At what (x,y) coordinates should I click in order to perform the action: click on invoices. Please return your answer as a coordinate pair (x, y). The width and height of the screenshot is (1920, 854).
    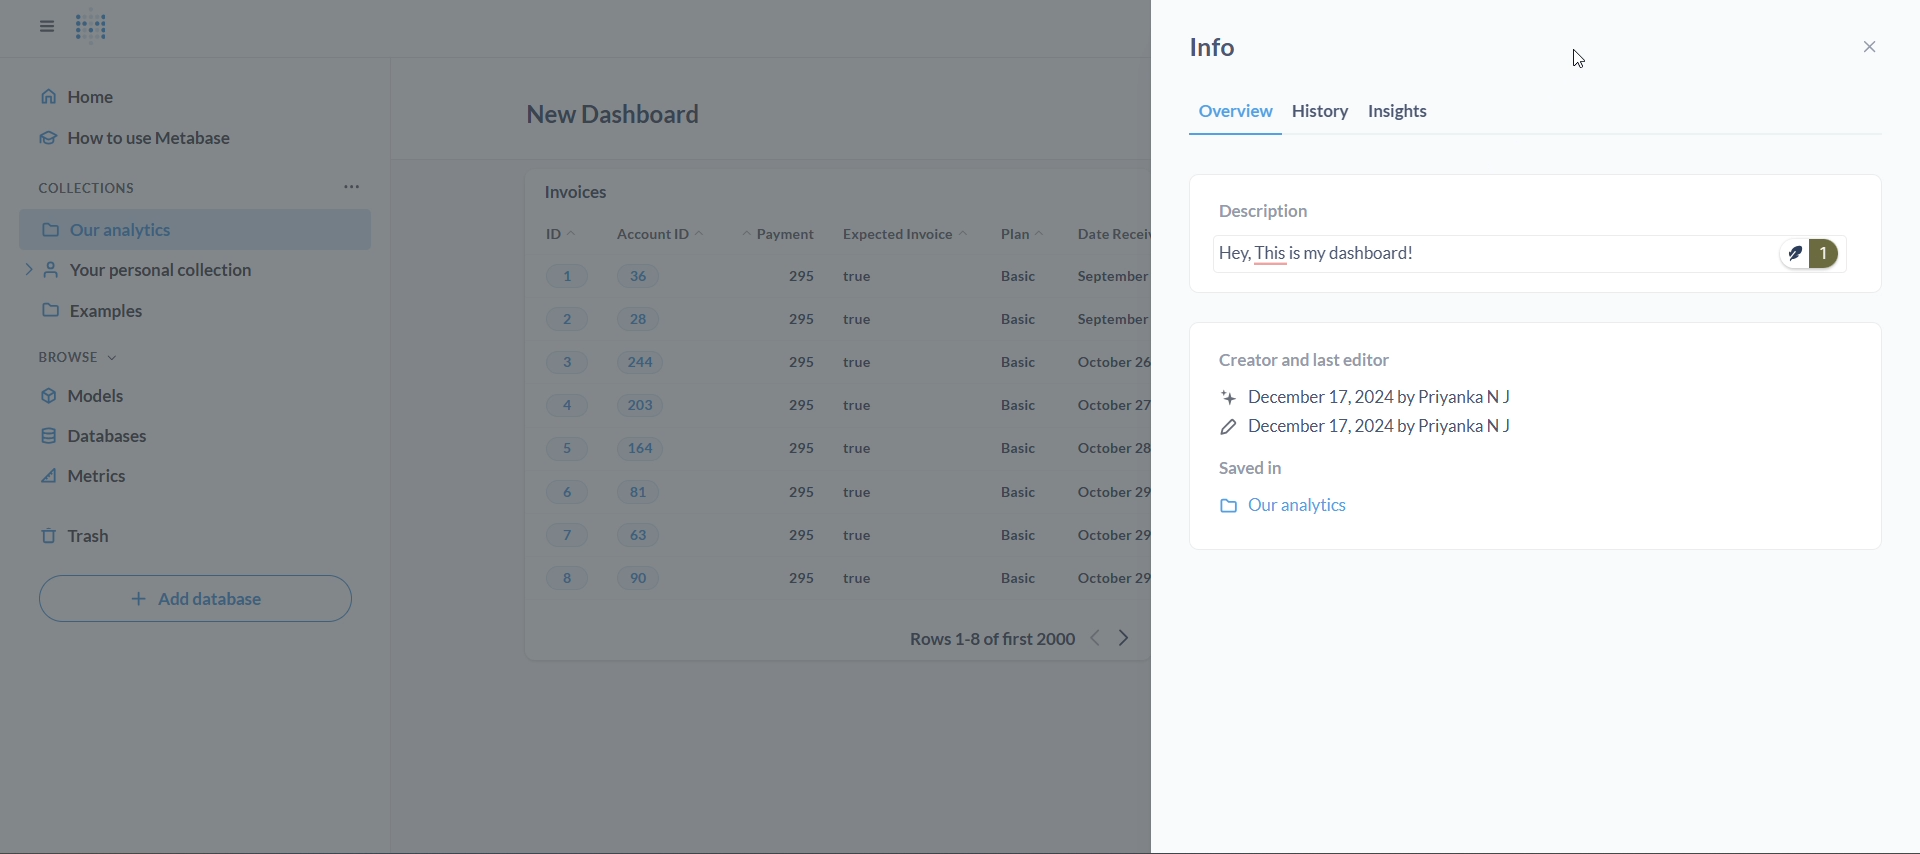
    Looking at the image, I should click on (579, 189).